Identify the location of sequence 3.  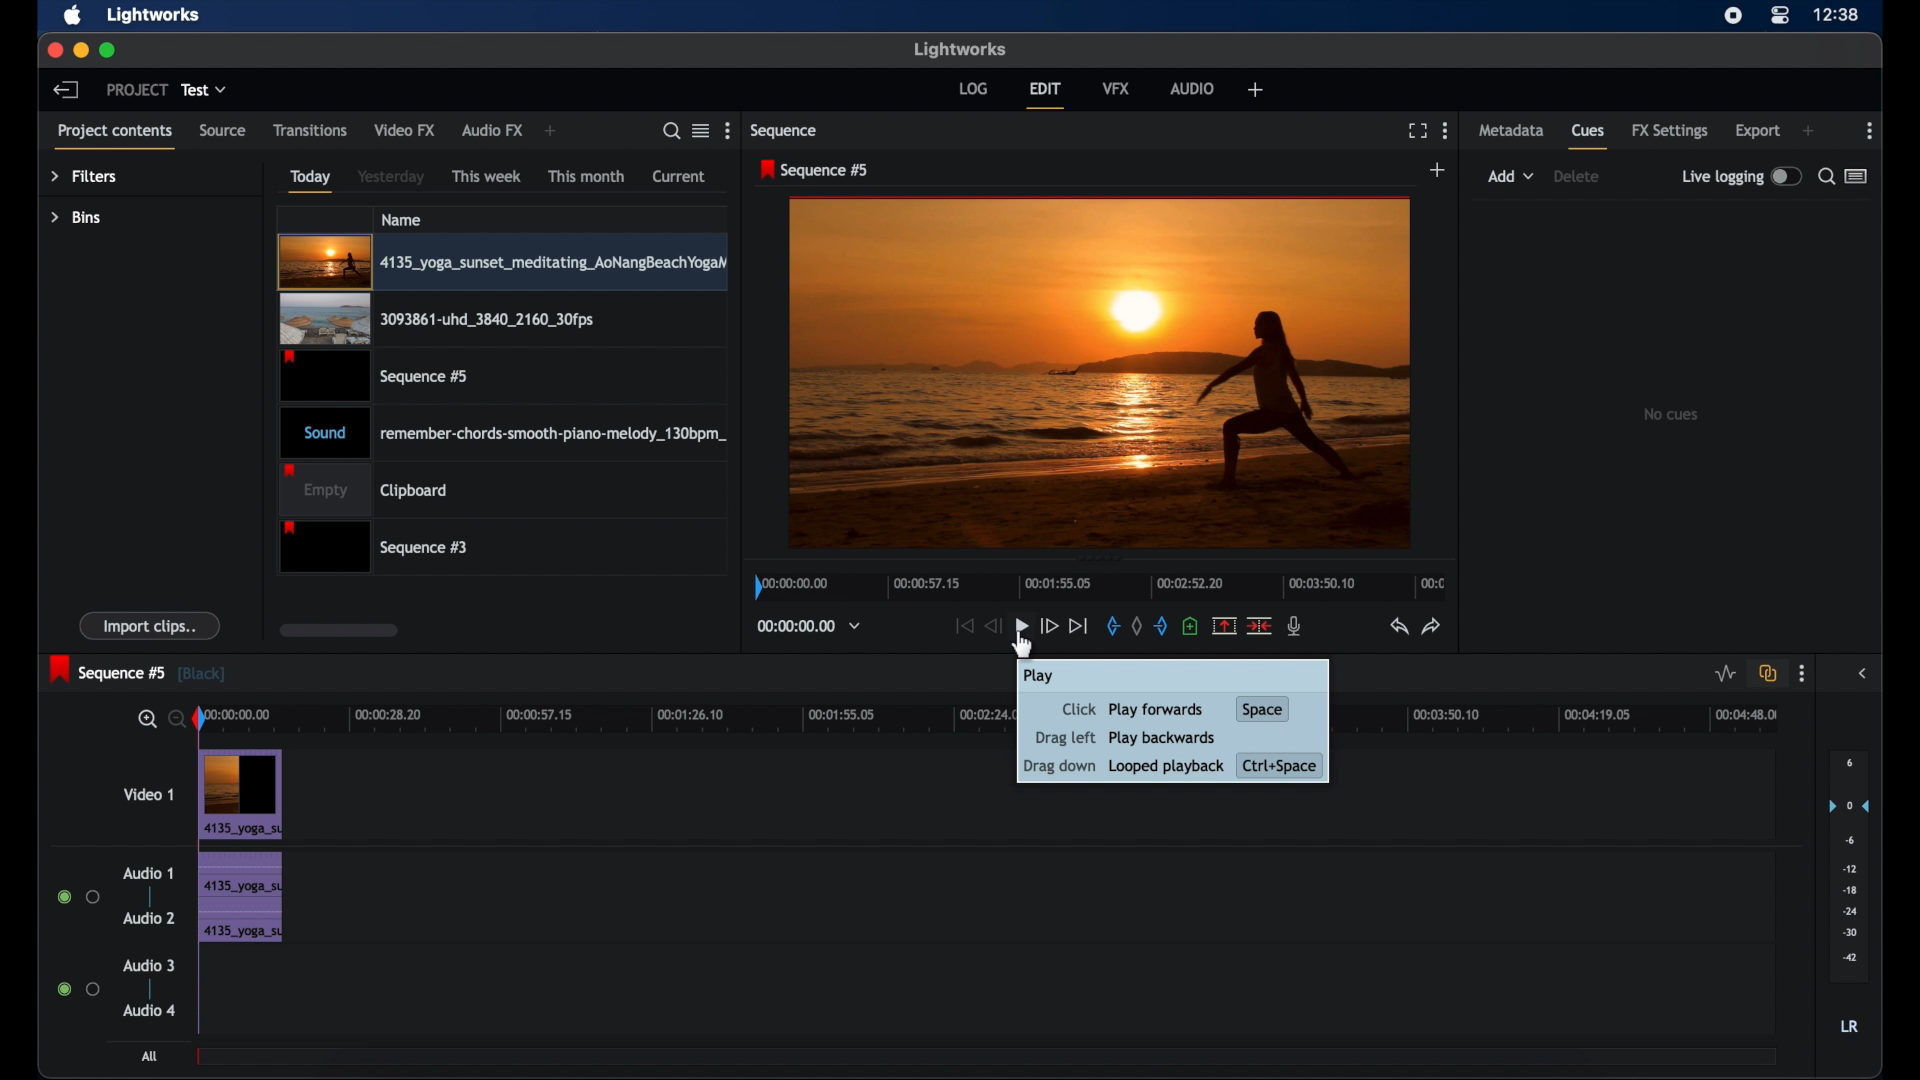
(380, 549).